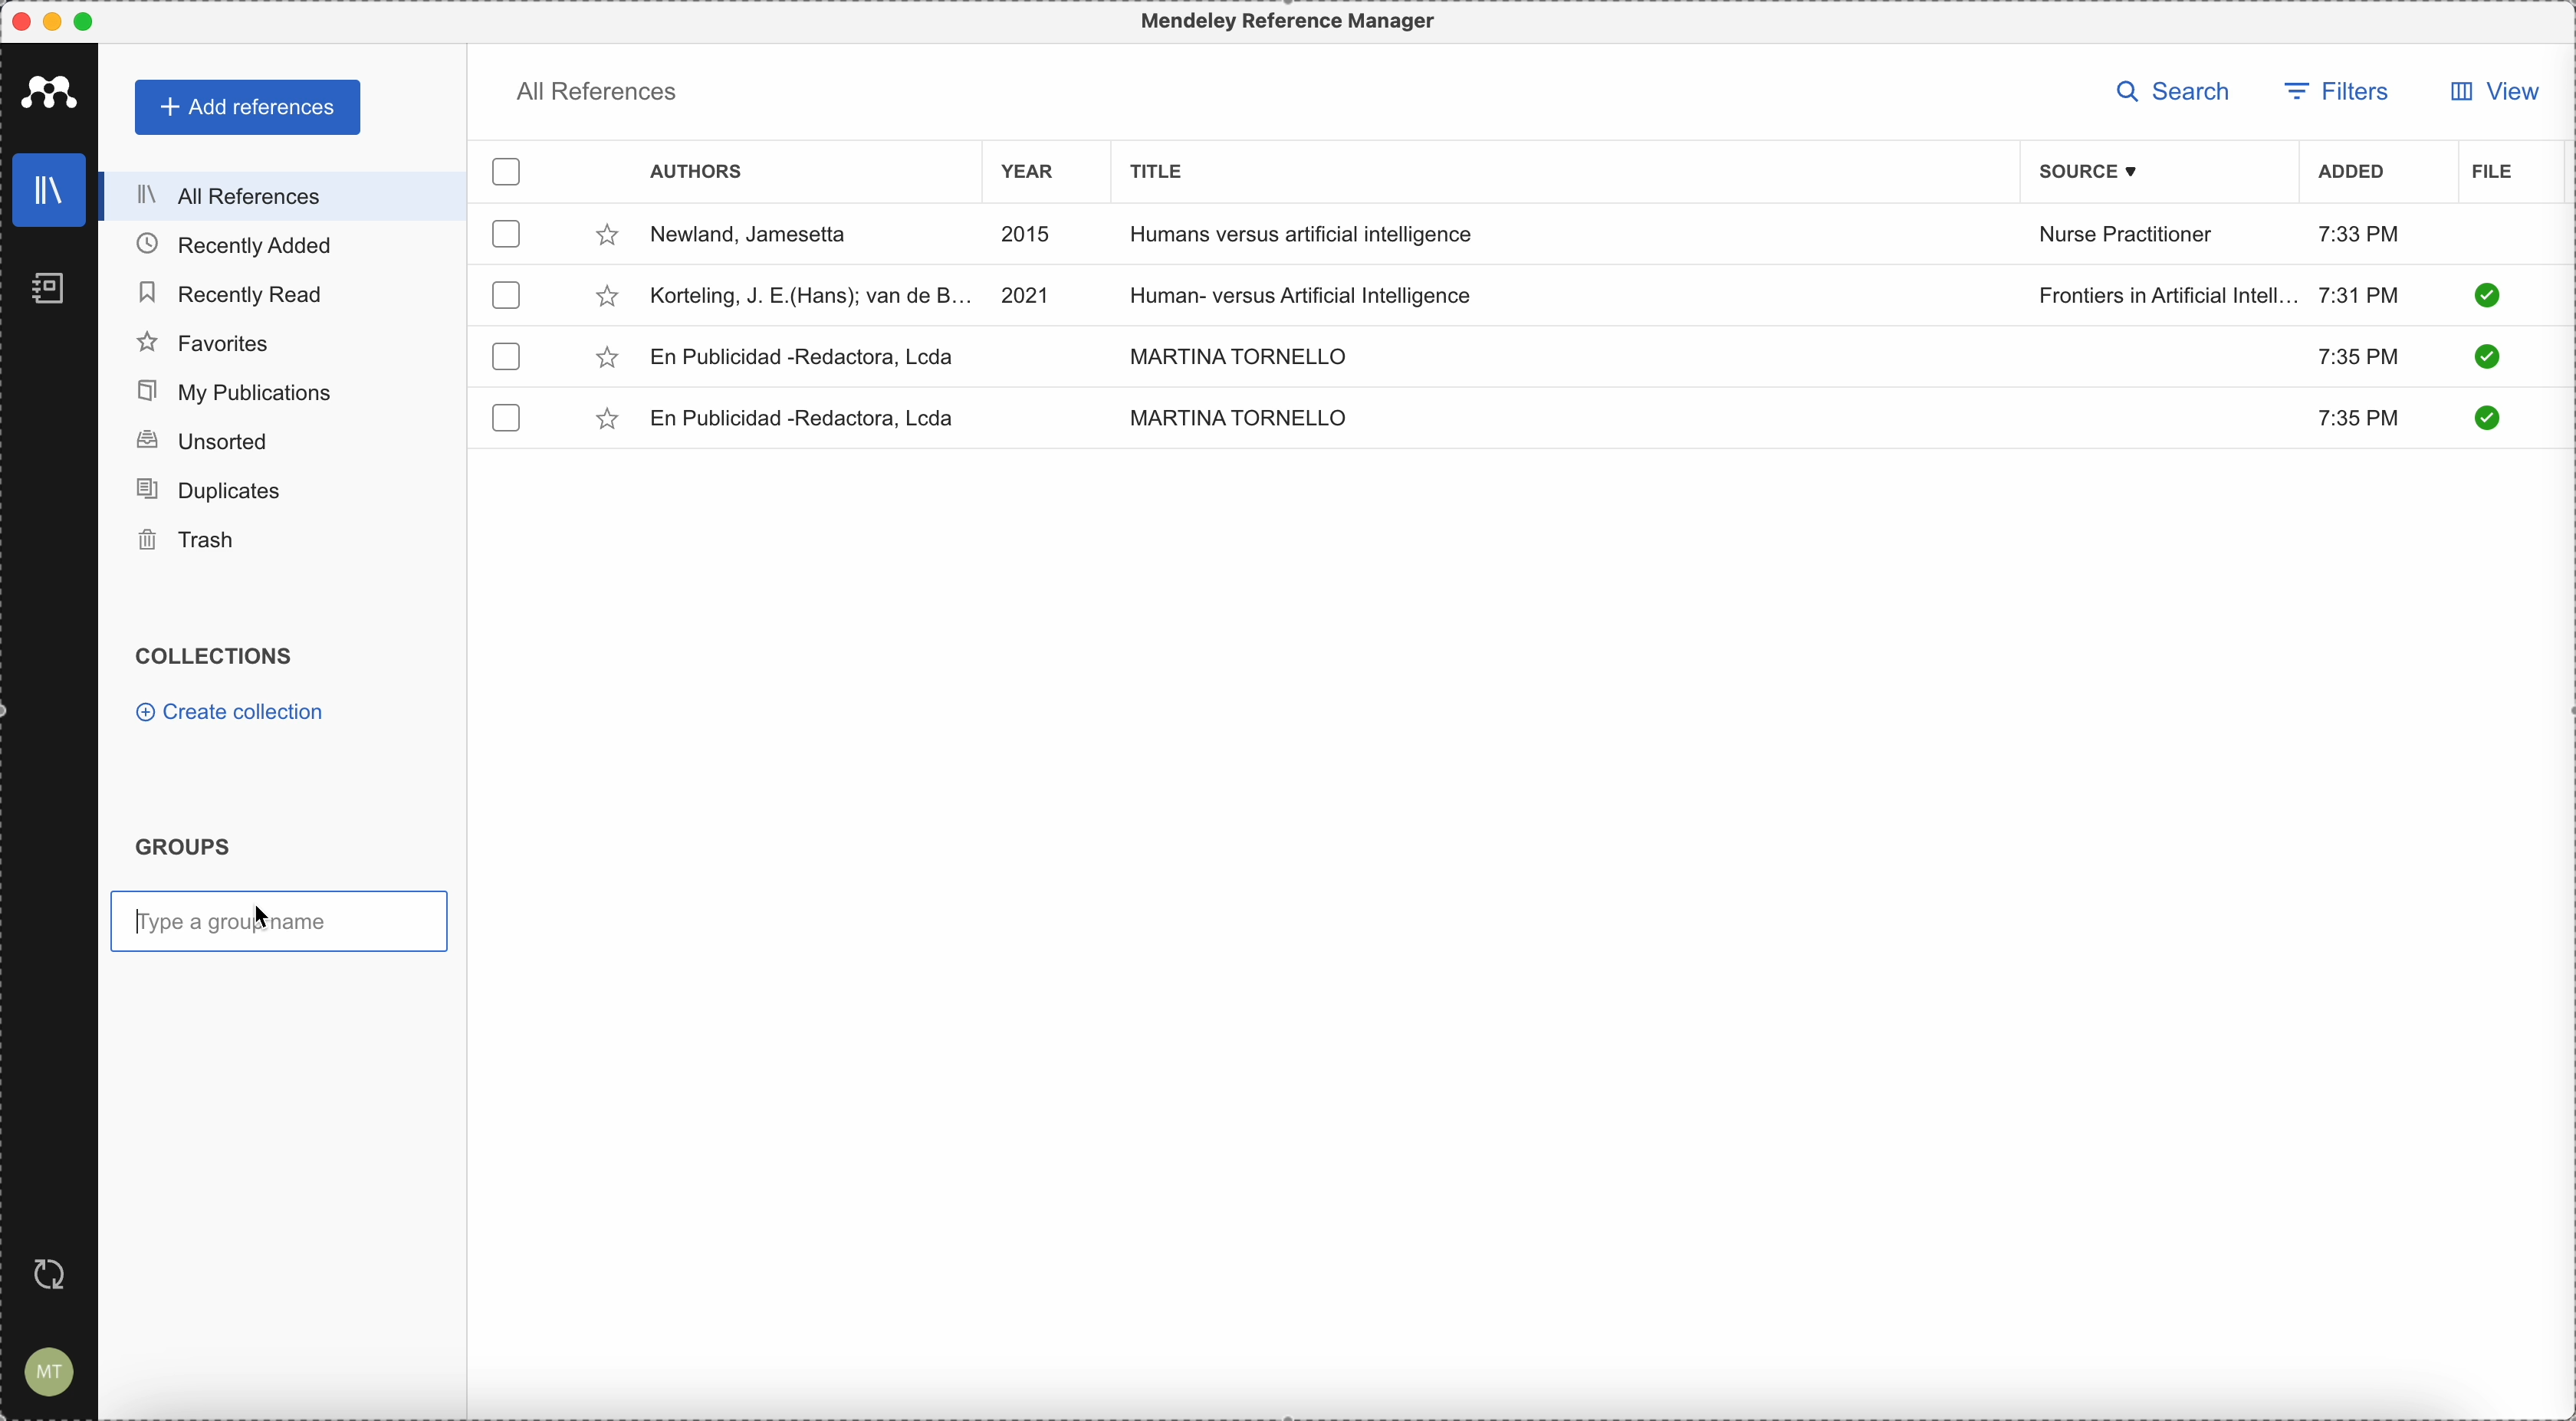 The width and height of the screenshot is (2576, 1421). I want to click on favorite, so click(607, 300).